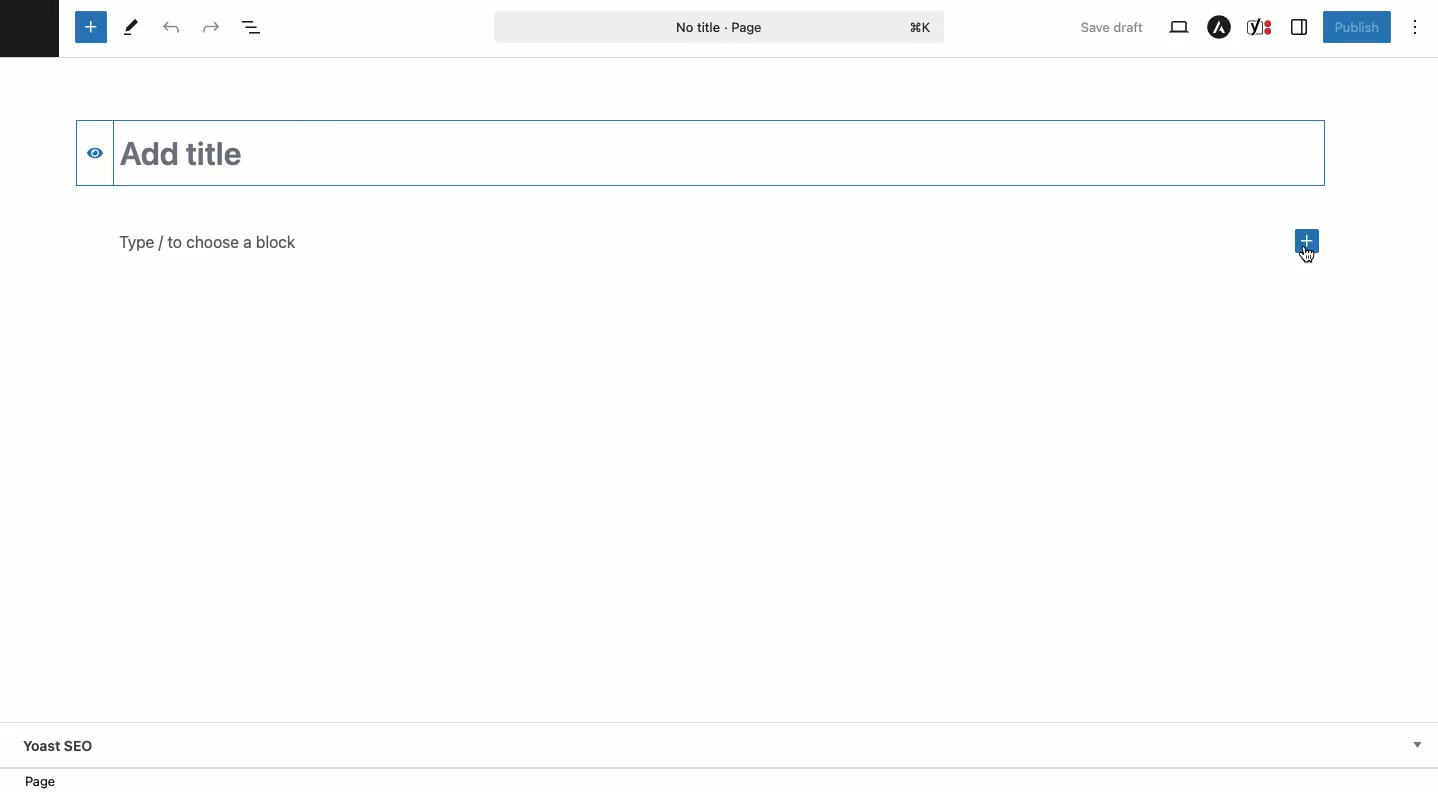 This screenshot has width=1438, height=792. I want to click on View, so click(1178, 28).